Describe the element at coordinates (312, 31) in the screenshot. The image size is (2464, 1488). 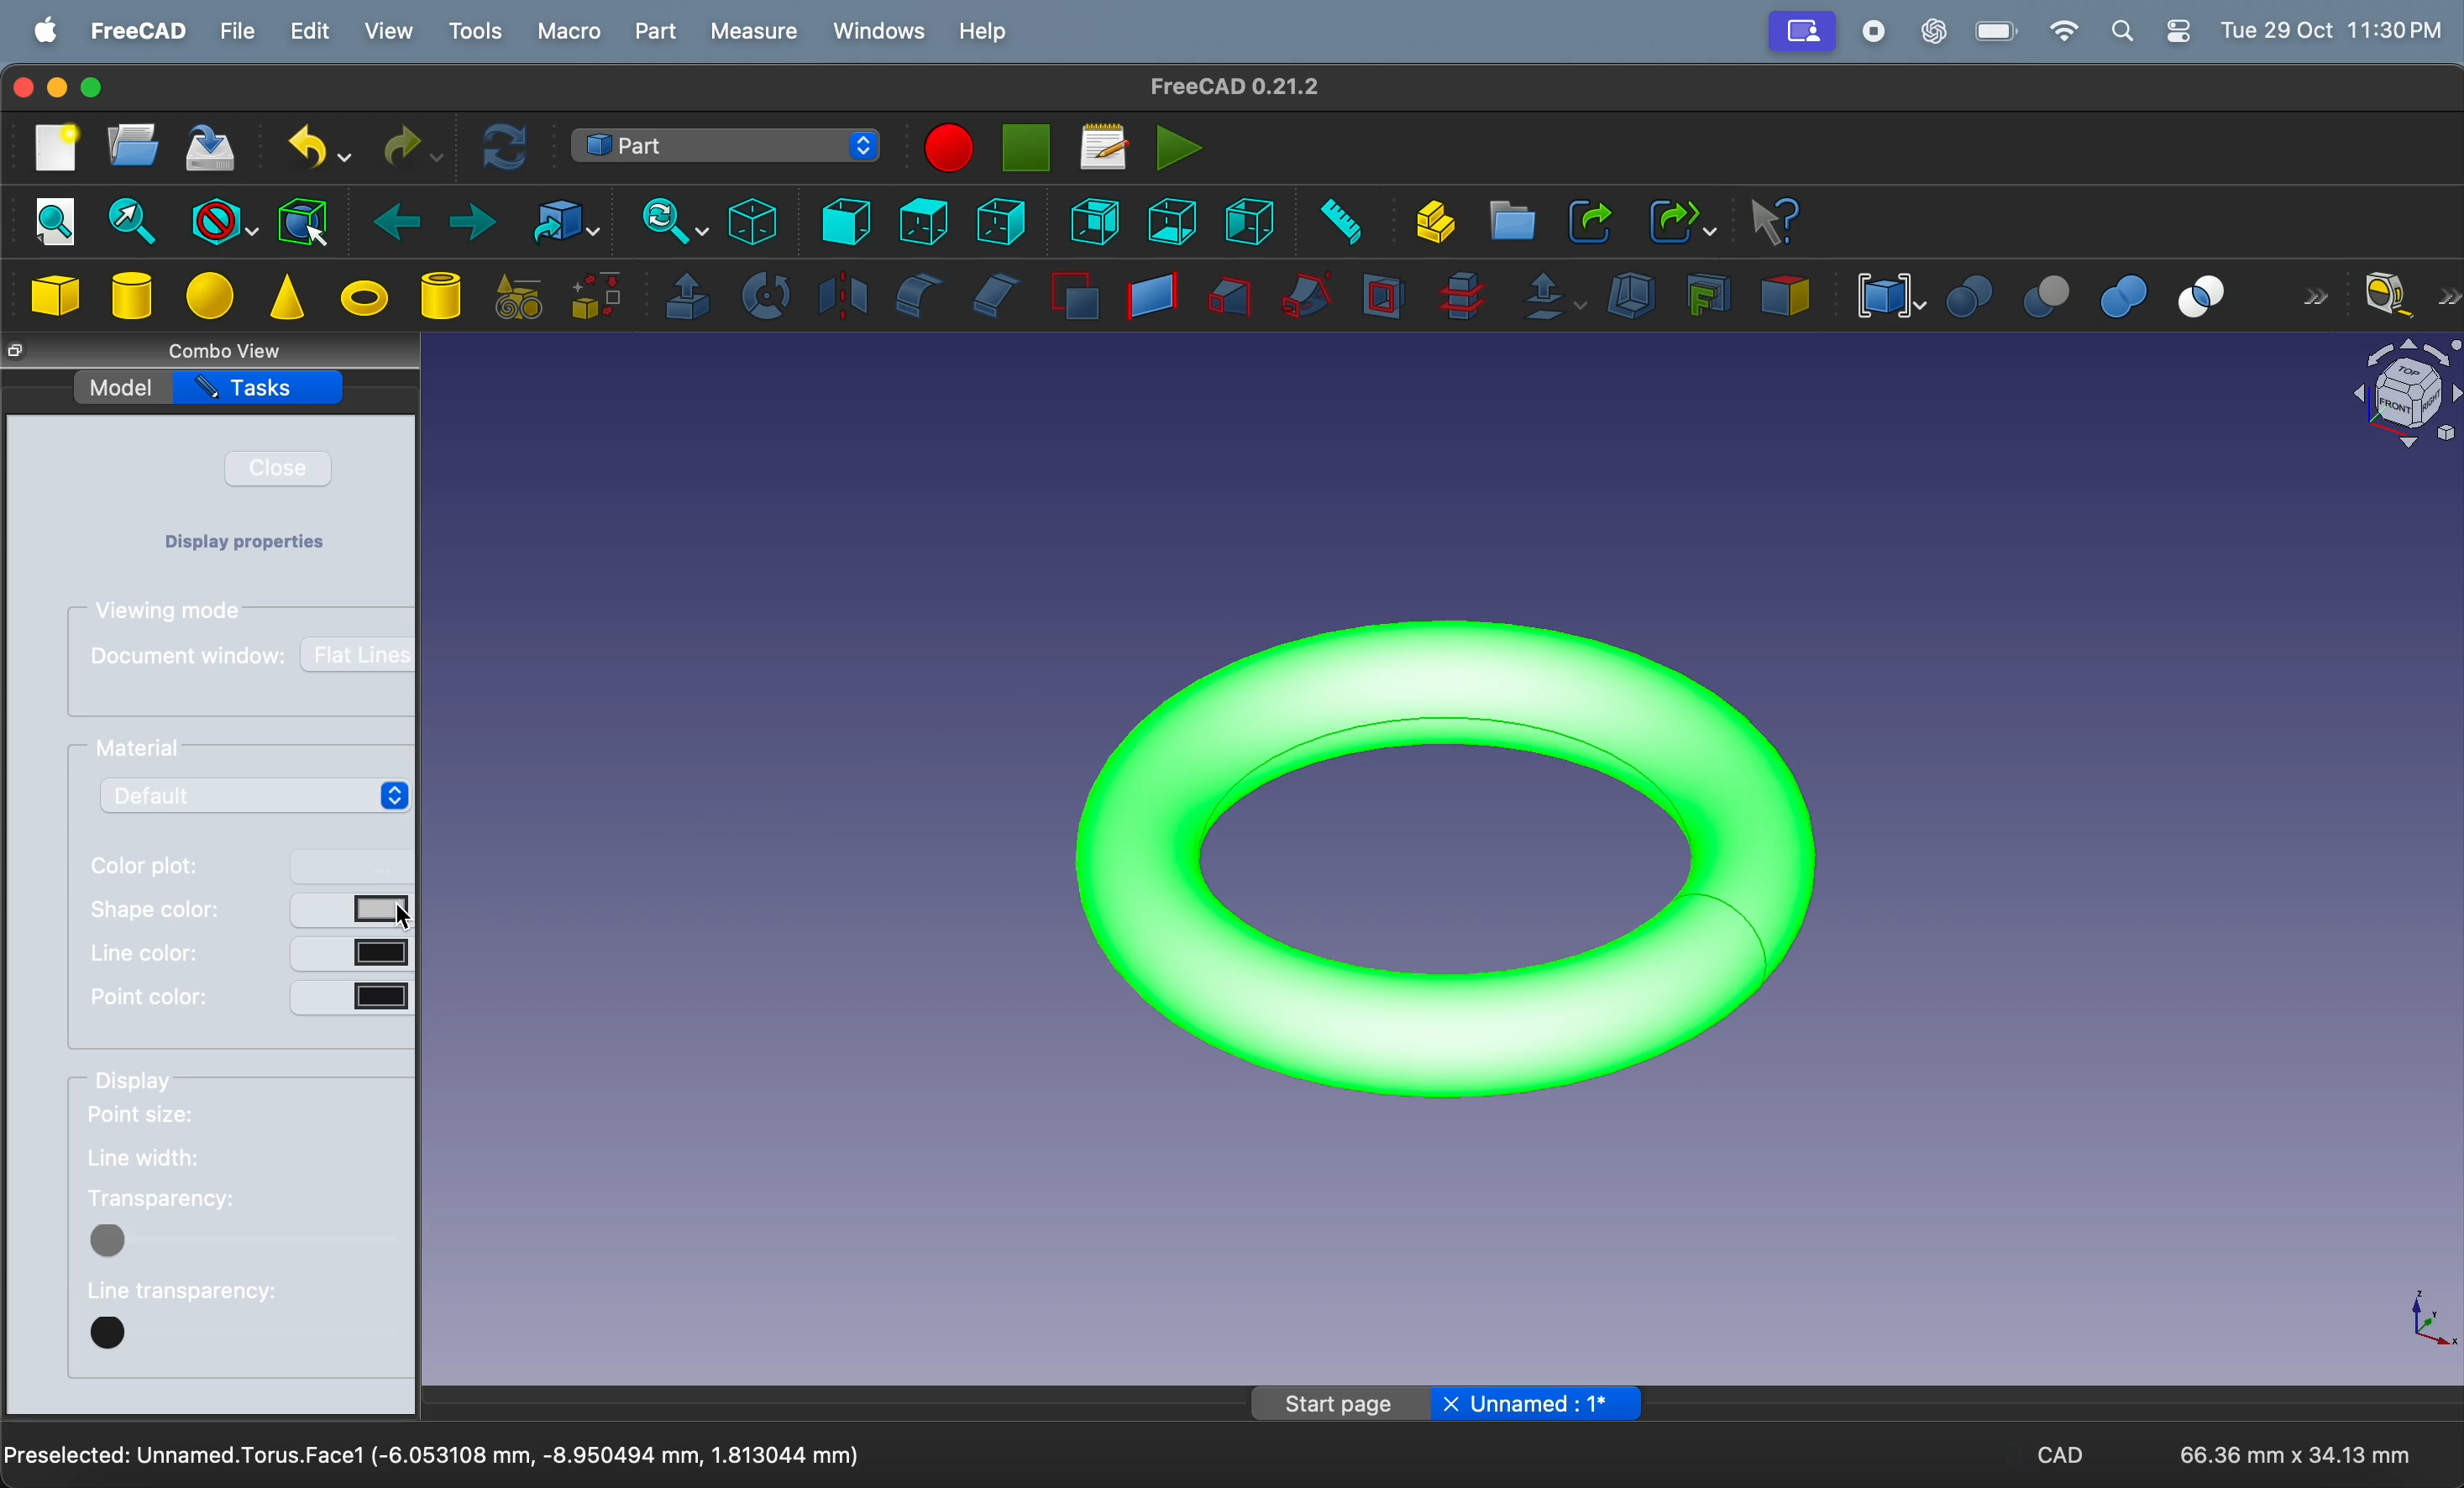
I see `edit` at that location.